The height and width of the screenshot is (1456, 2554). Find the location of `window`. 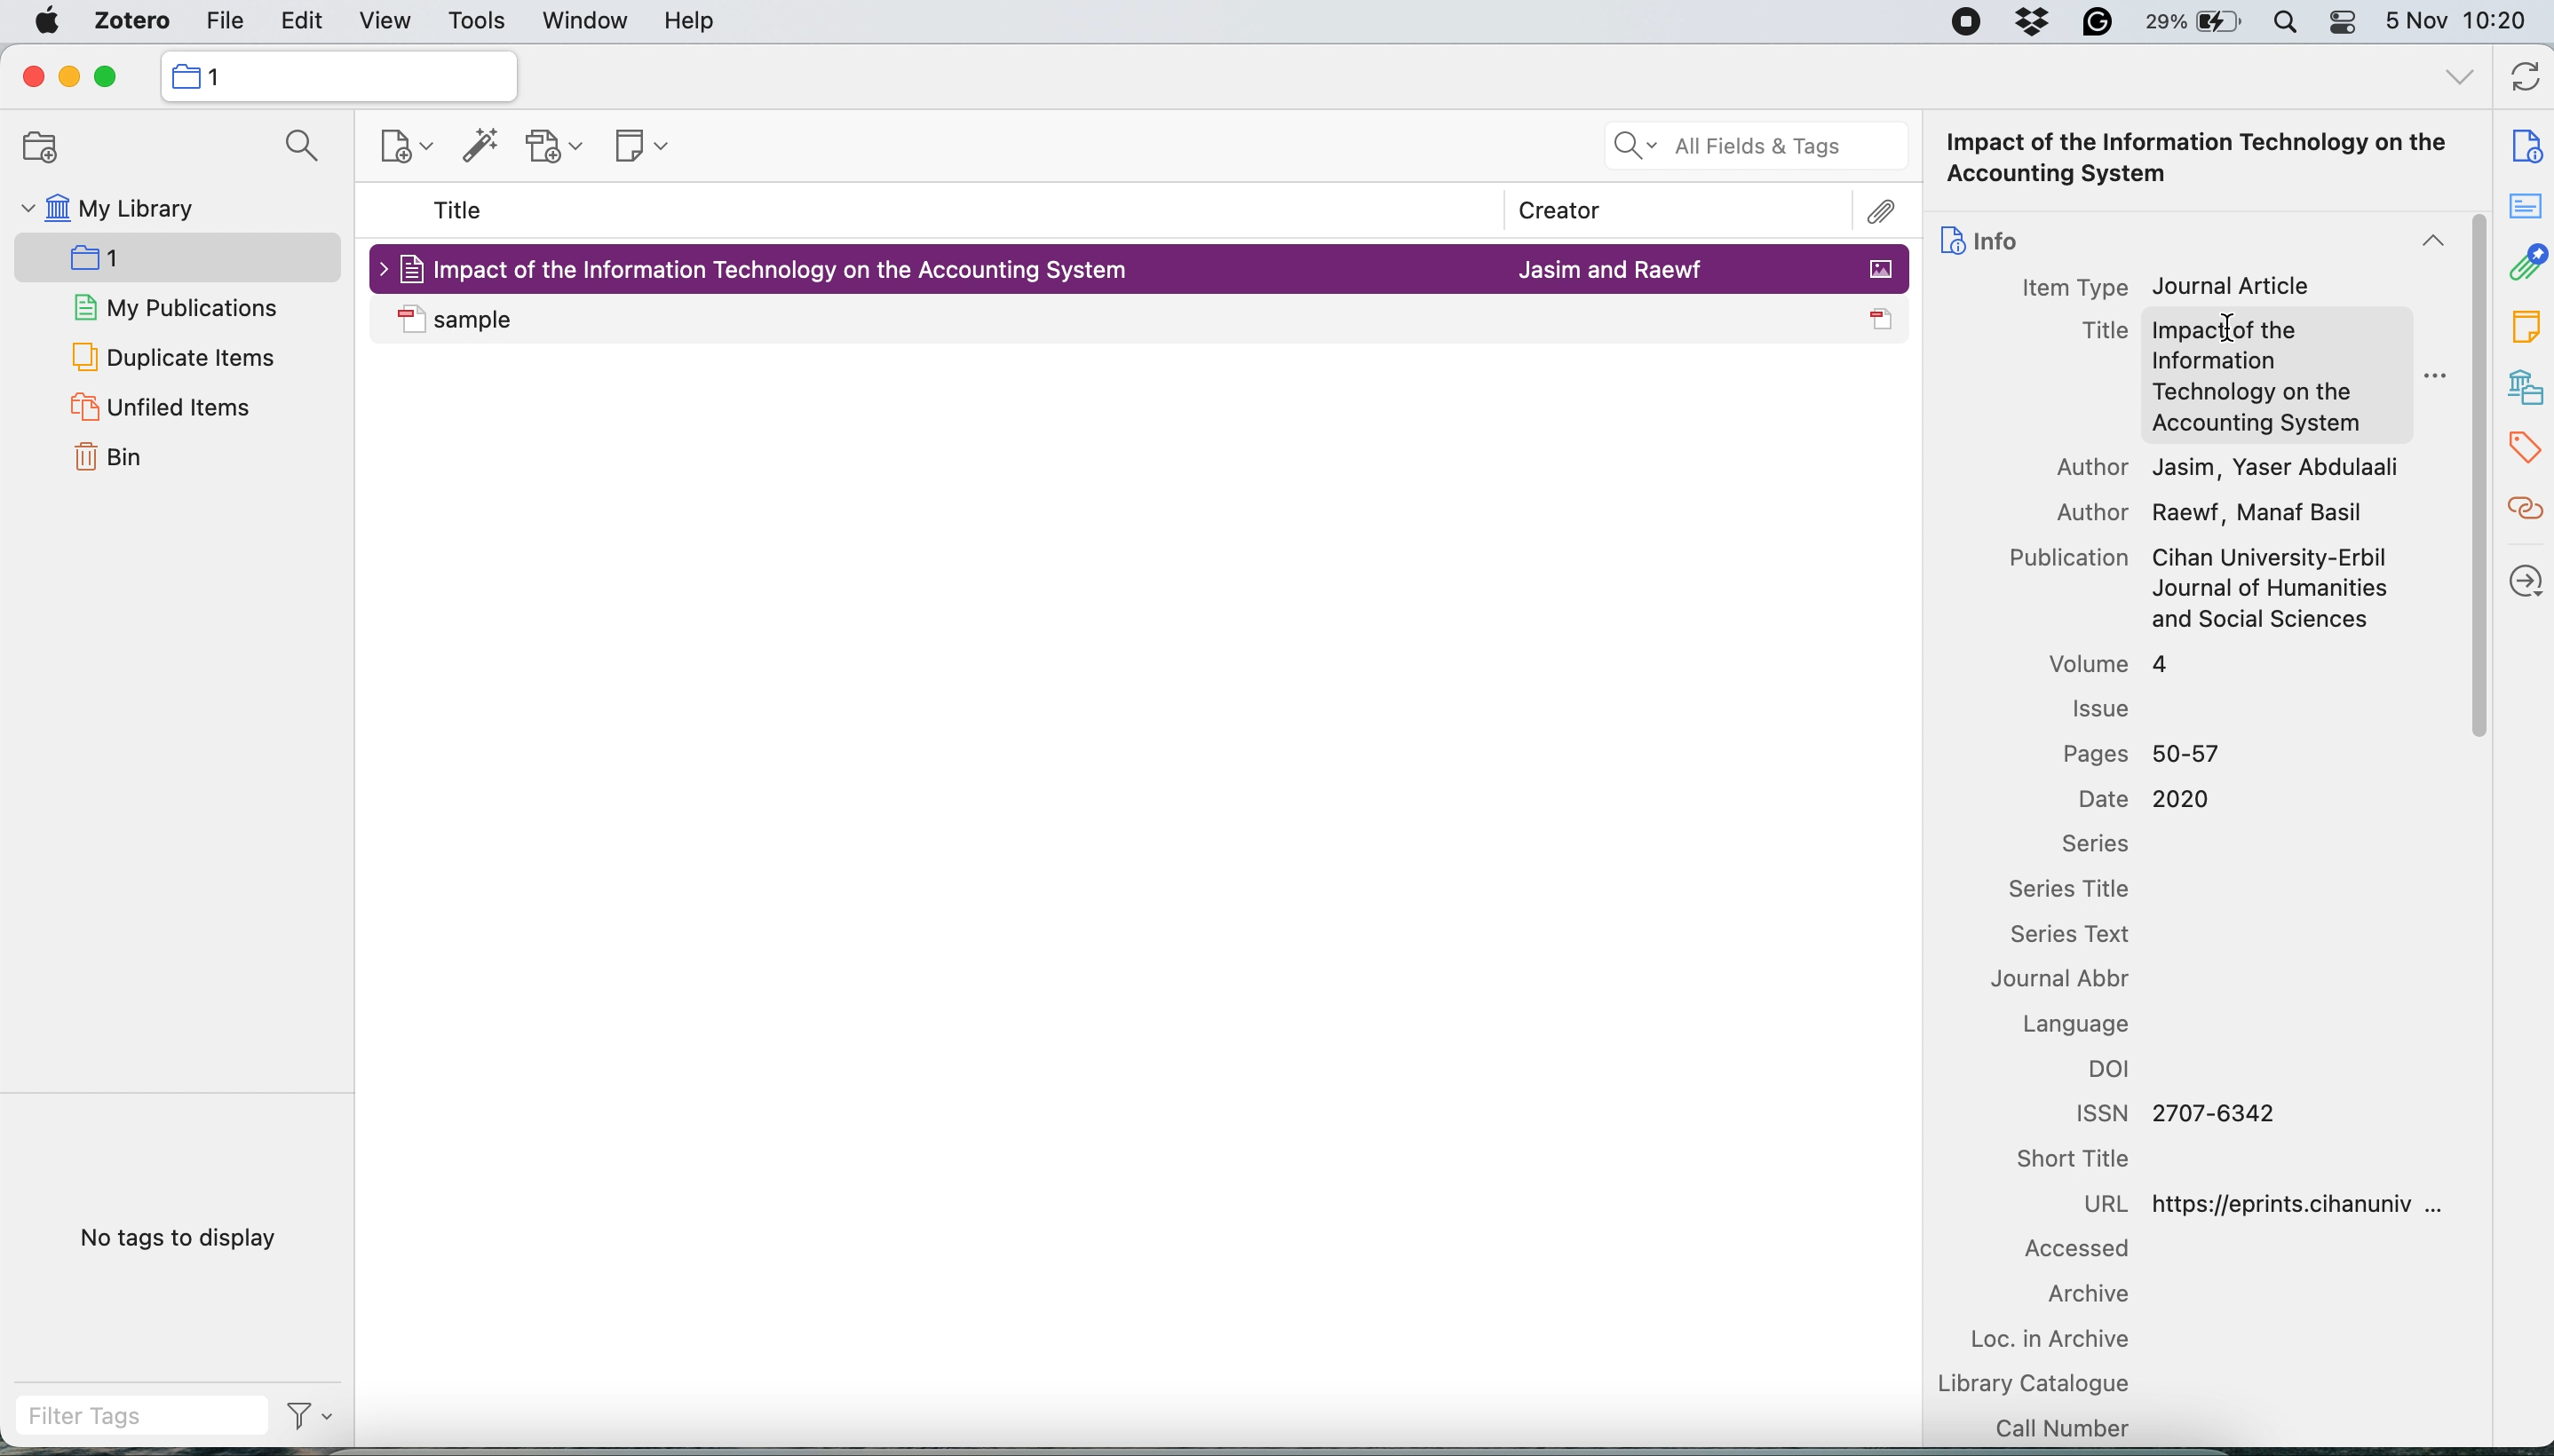

window is located at coordinates (586, 21).